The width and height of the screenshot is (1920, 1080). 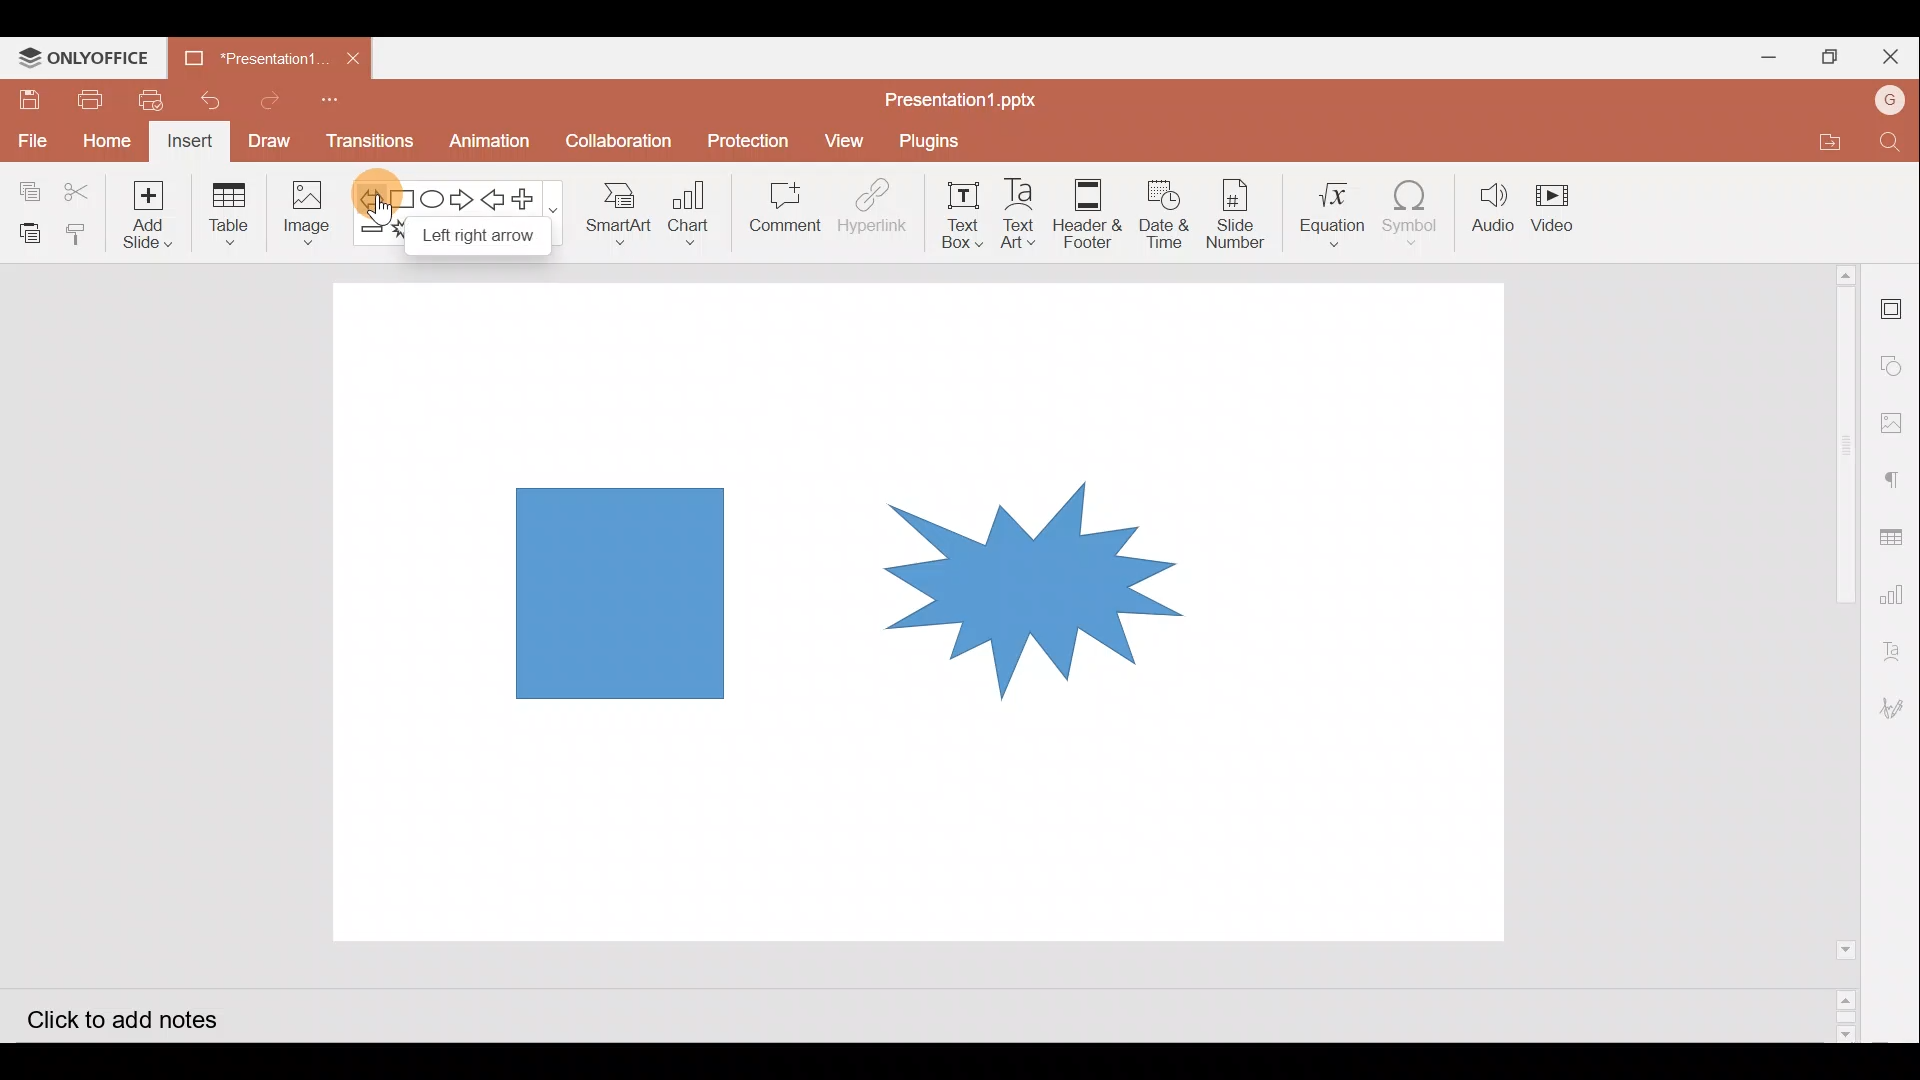 I want to click on Ellipse, so click(x=431, y=197).